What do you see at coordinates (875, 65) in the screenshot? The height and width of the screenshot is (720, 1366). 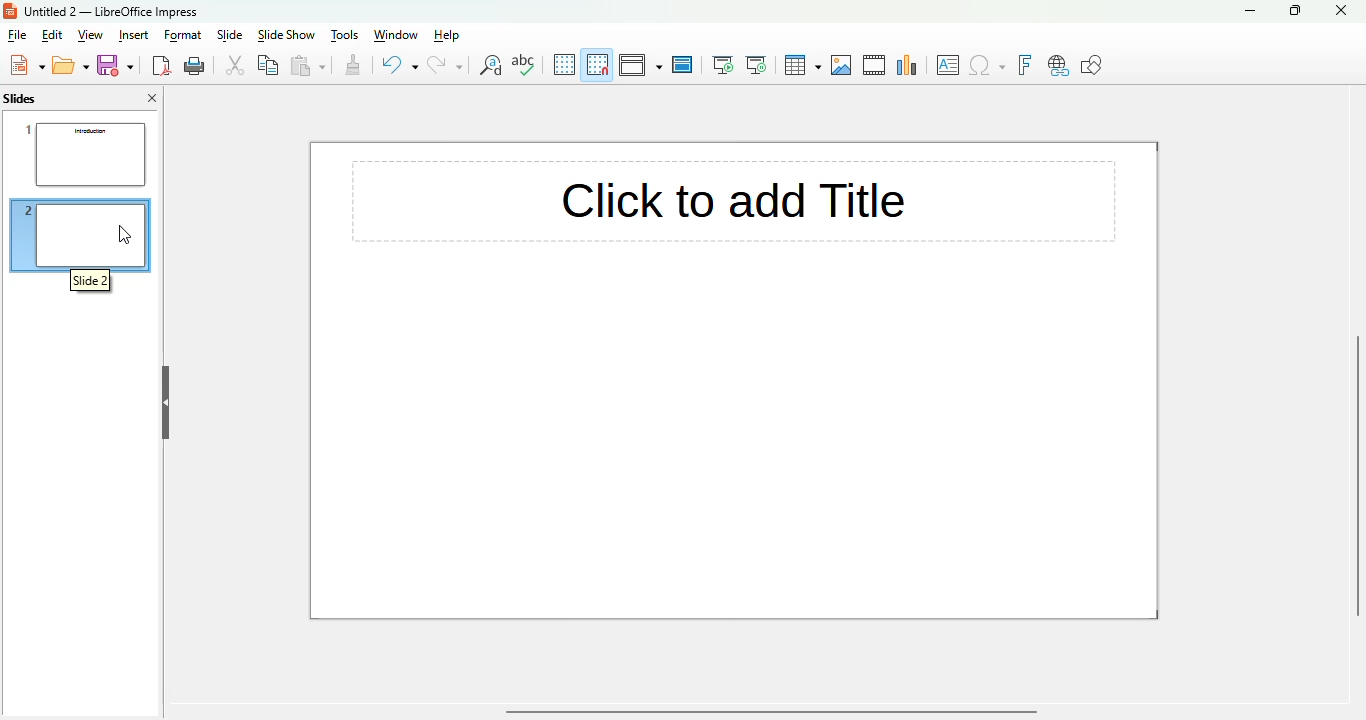 I see `insert audio or video` at bounding box center [875, 65].